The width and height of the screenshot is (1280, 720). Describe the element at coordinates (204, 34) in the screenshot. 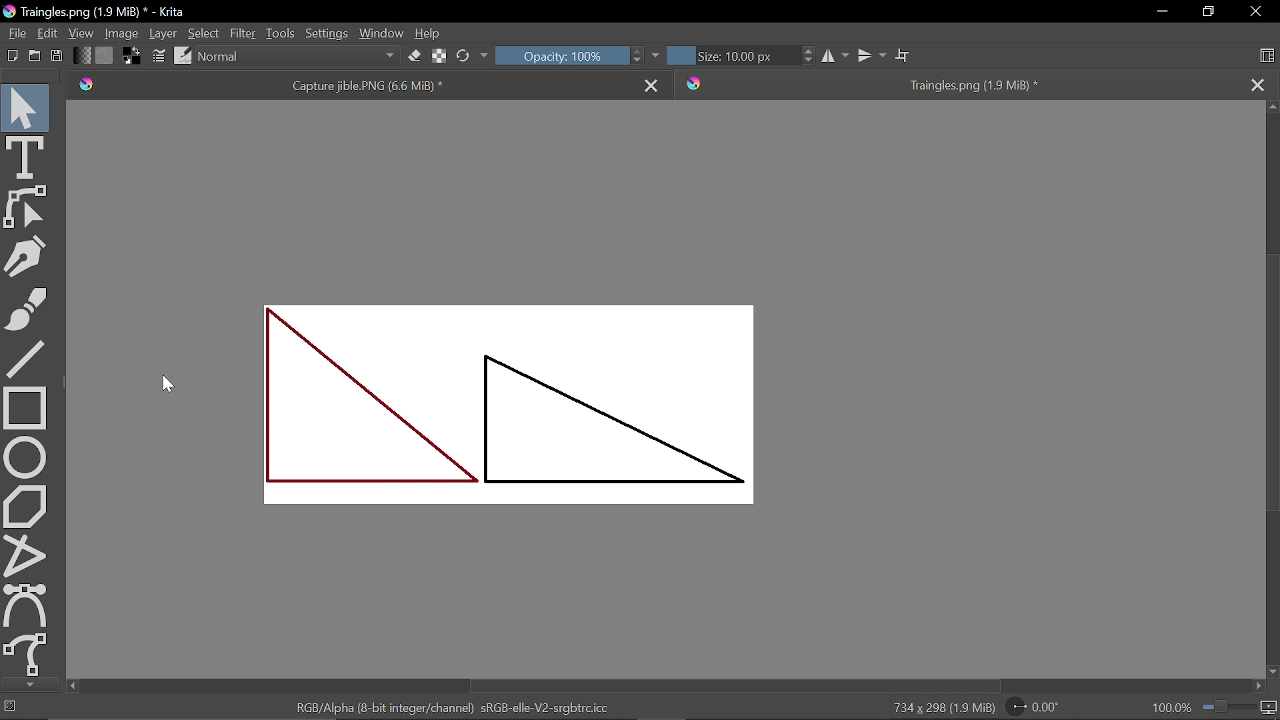

I see `Select` at that location.